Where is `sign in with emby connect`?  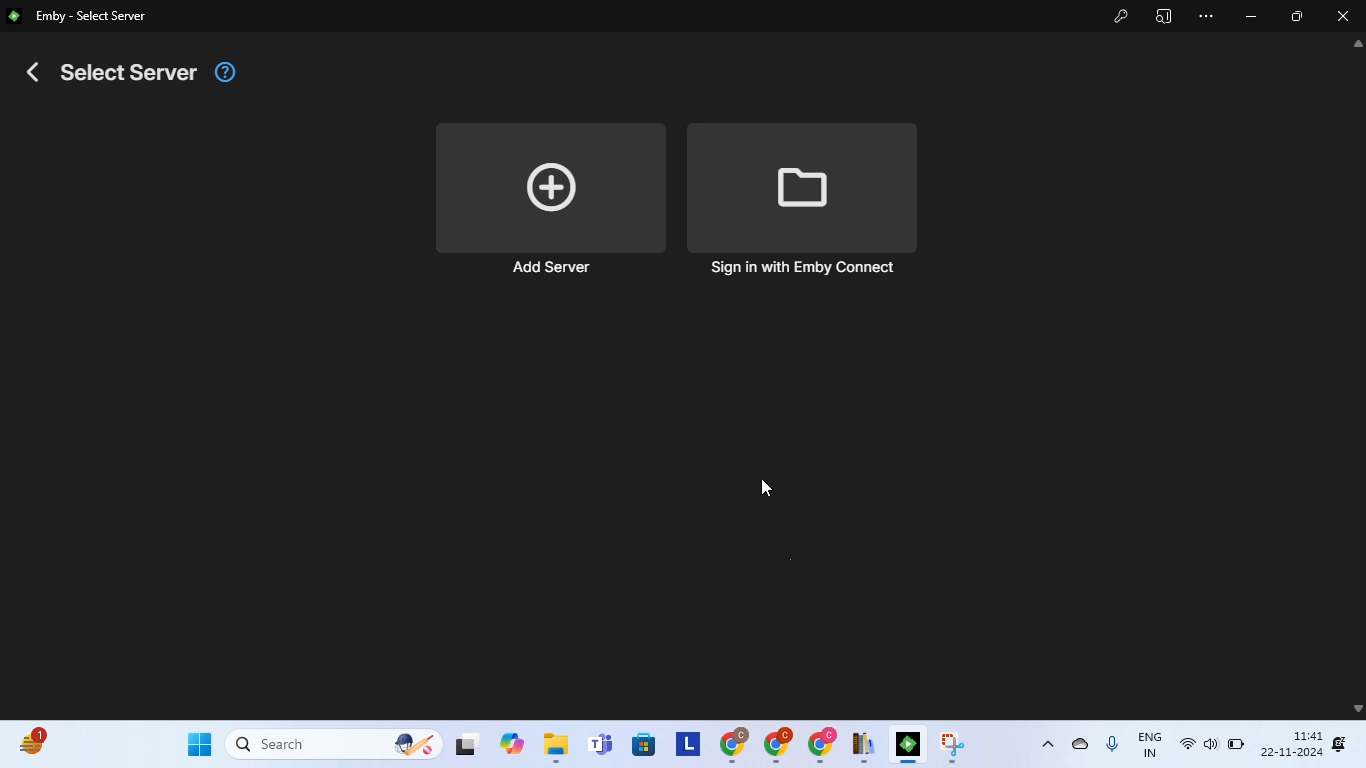 sign in with emby connect is located at coordinates (802, 201).